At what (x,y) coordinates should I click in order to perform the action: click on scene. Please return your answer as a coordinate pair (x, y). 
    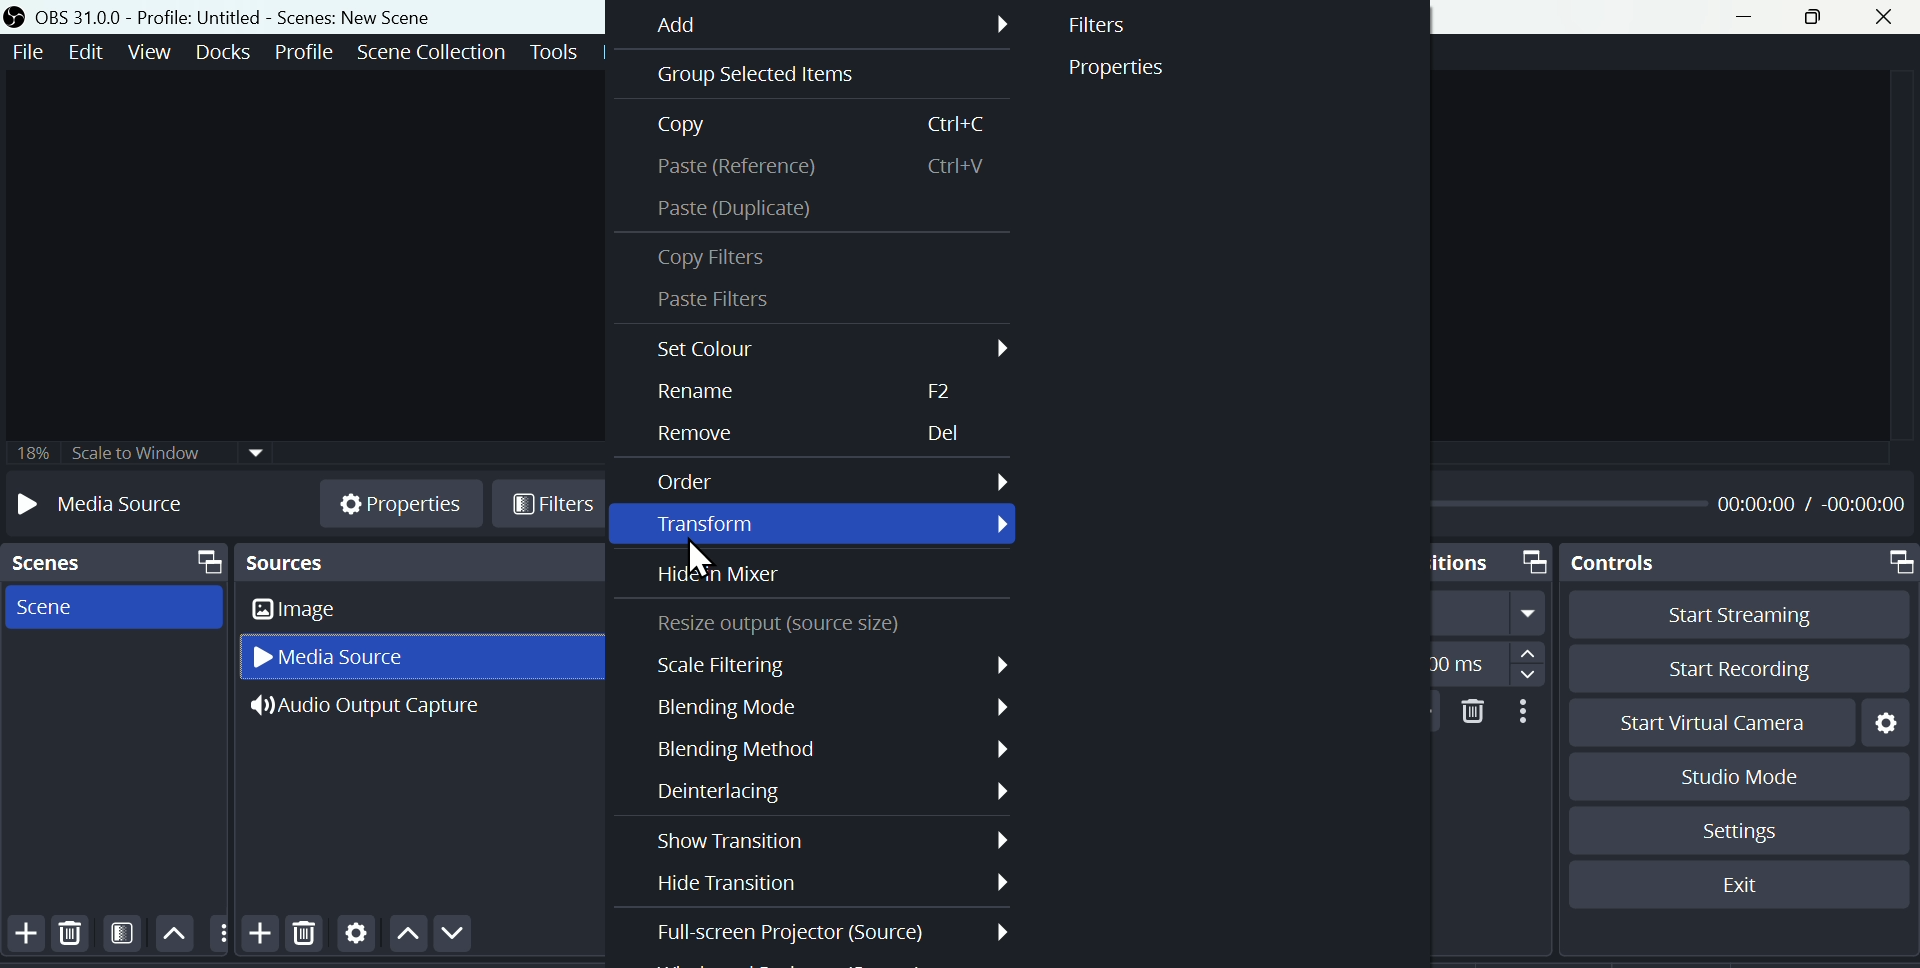
    Looking at the image, I should click on (58, 605).